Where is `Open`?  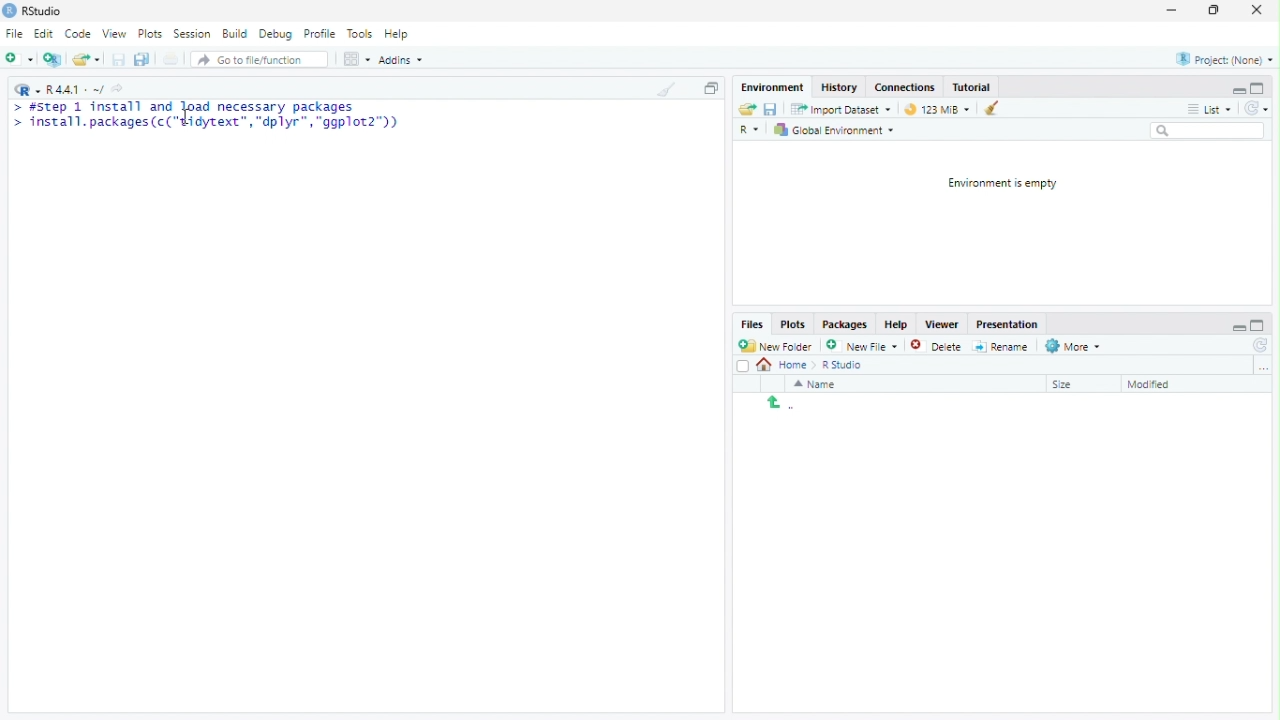 Open is located at coordinates (748, 109).